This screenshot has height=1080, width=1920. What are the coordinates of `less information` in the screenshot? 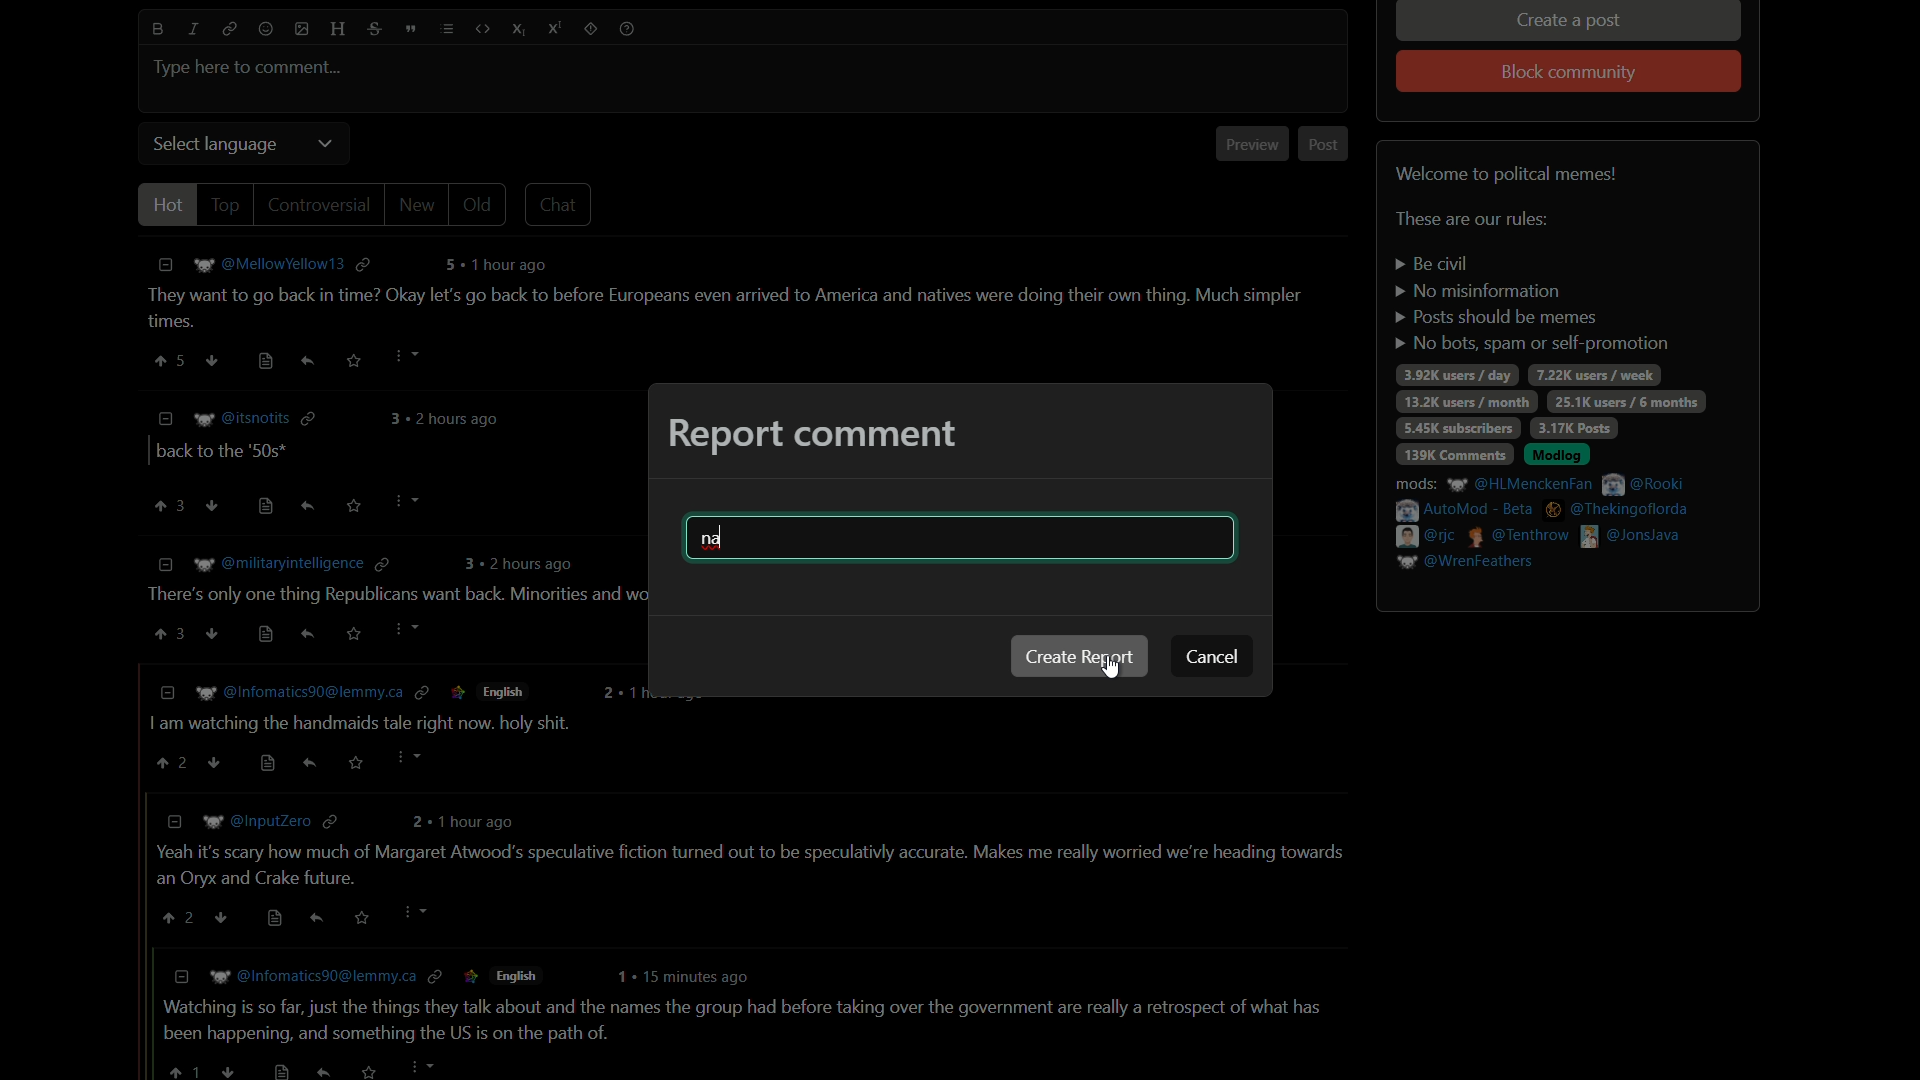 It's located at (166, 417).